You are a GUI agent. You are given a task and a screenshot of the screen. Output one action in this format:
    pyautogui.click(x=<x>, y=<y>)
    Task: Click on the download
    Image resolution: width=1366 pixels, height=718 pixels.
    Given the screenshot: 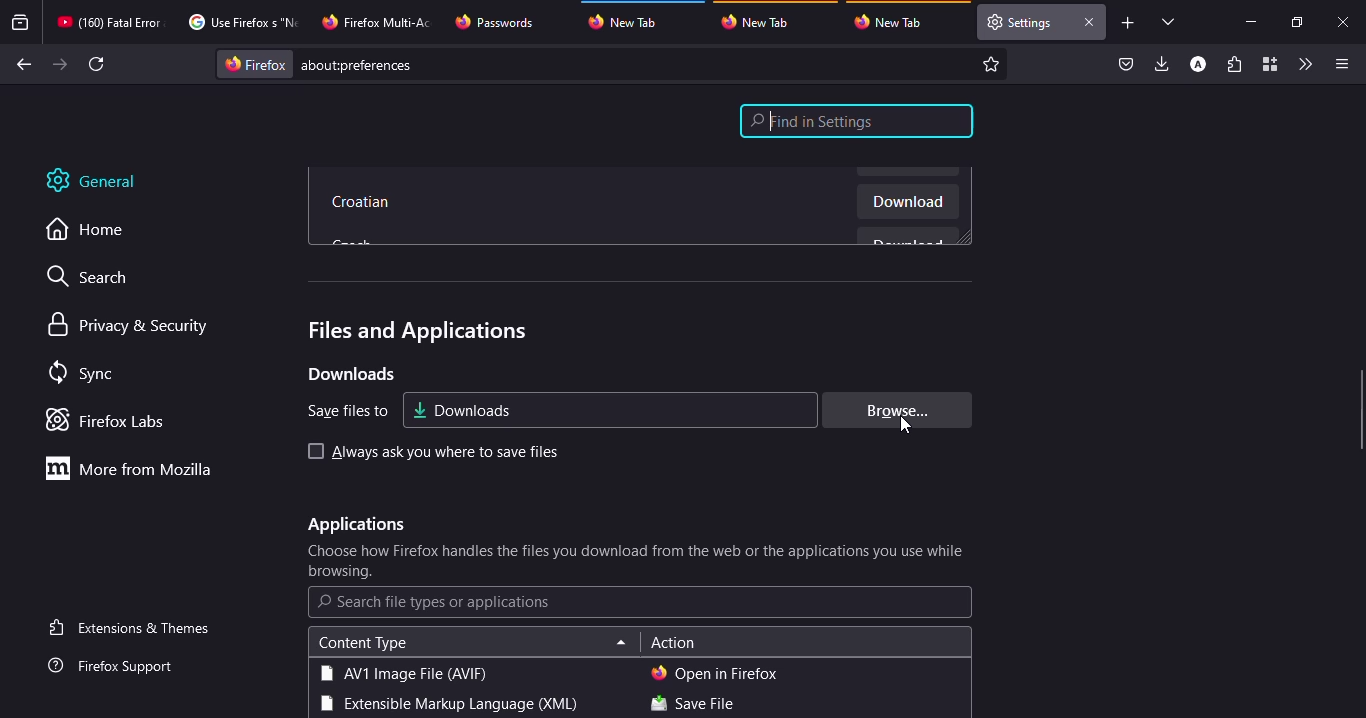 What is the action you would take?
    pyautogui.click(x=908, y=204)
    